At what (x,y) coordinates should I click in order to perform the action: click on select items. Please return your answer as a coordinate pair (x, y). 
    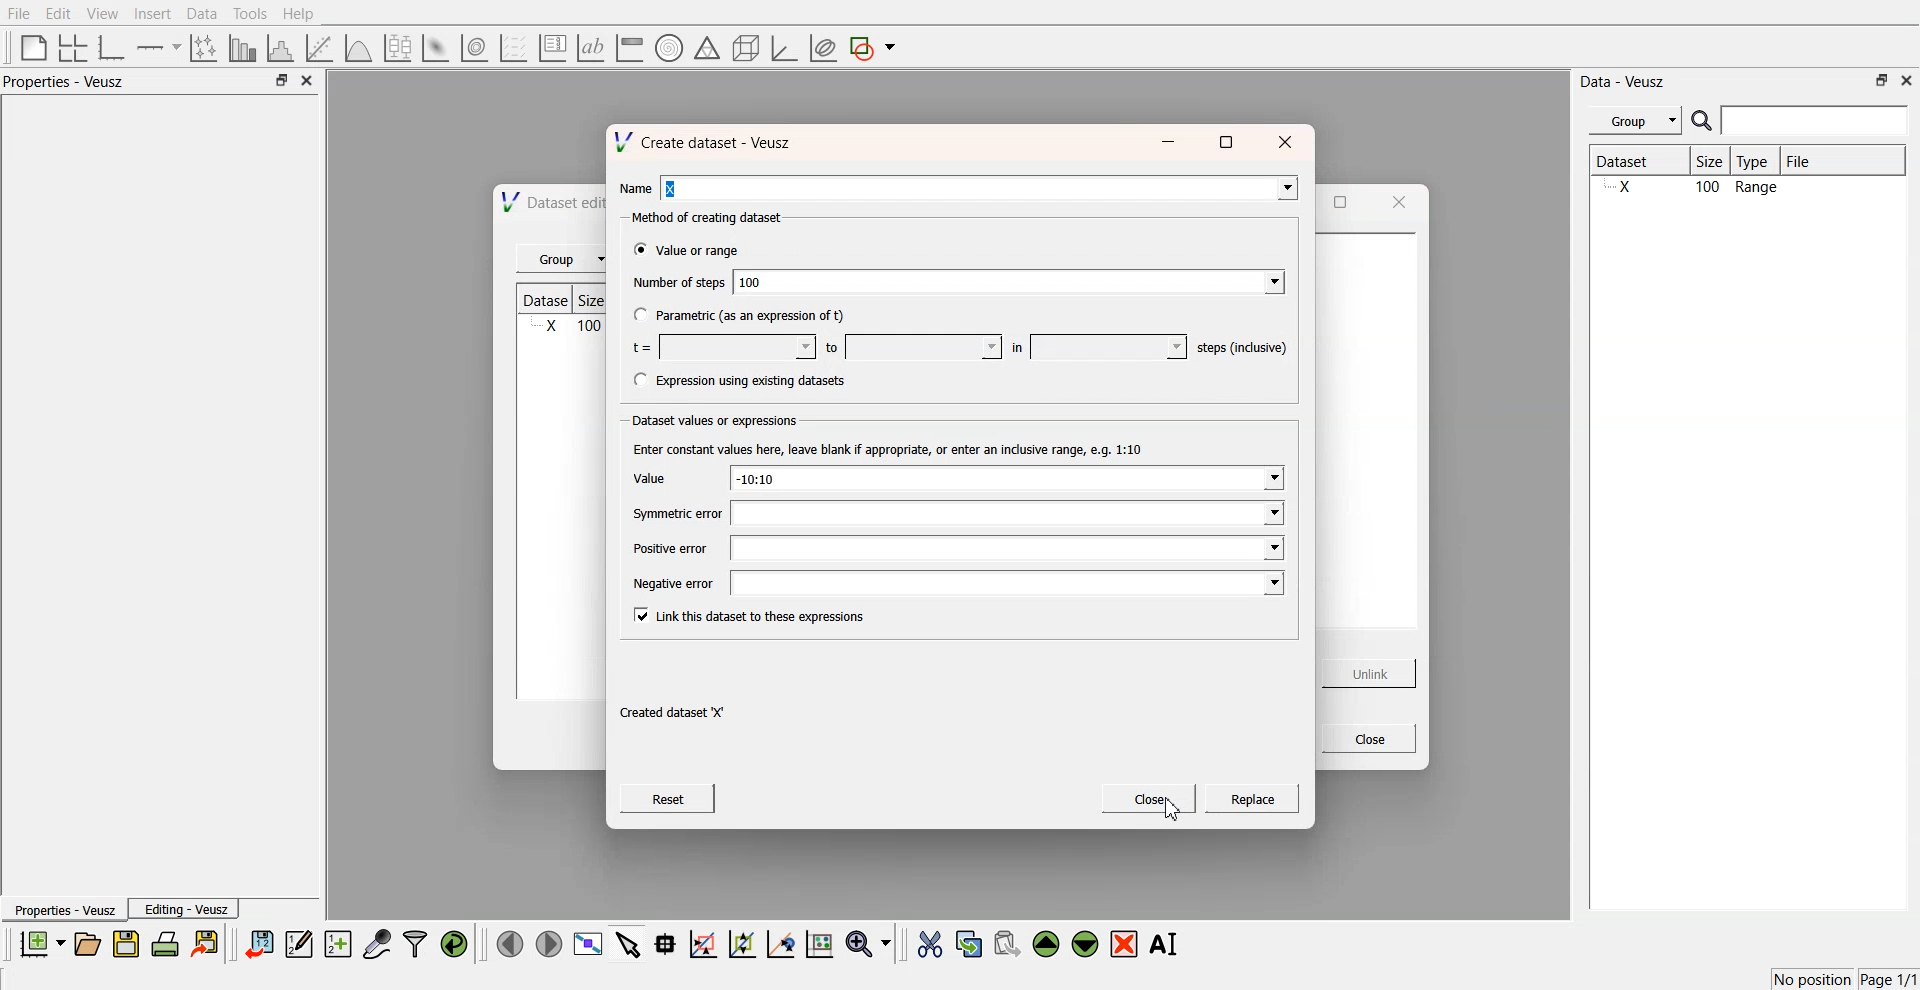
    Looking at the image, I should click on (628, 943).